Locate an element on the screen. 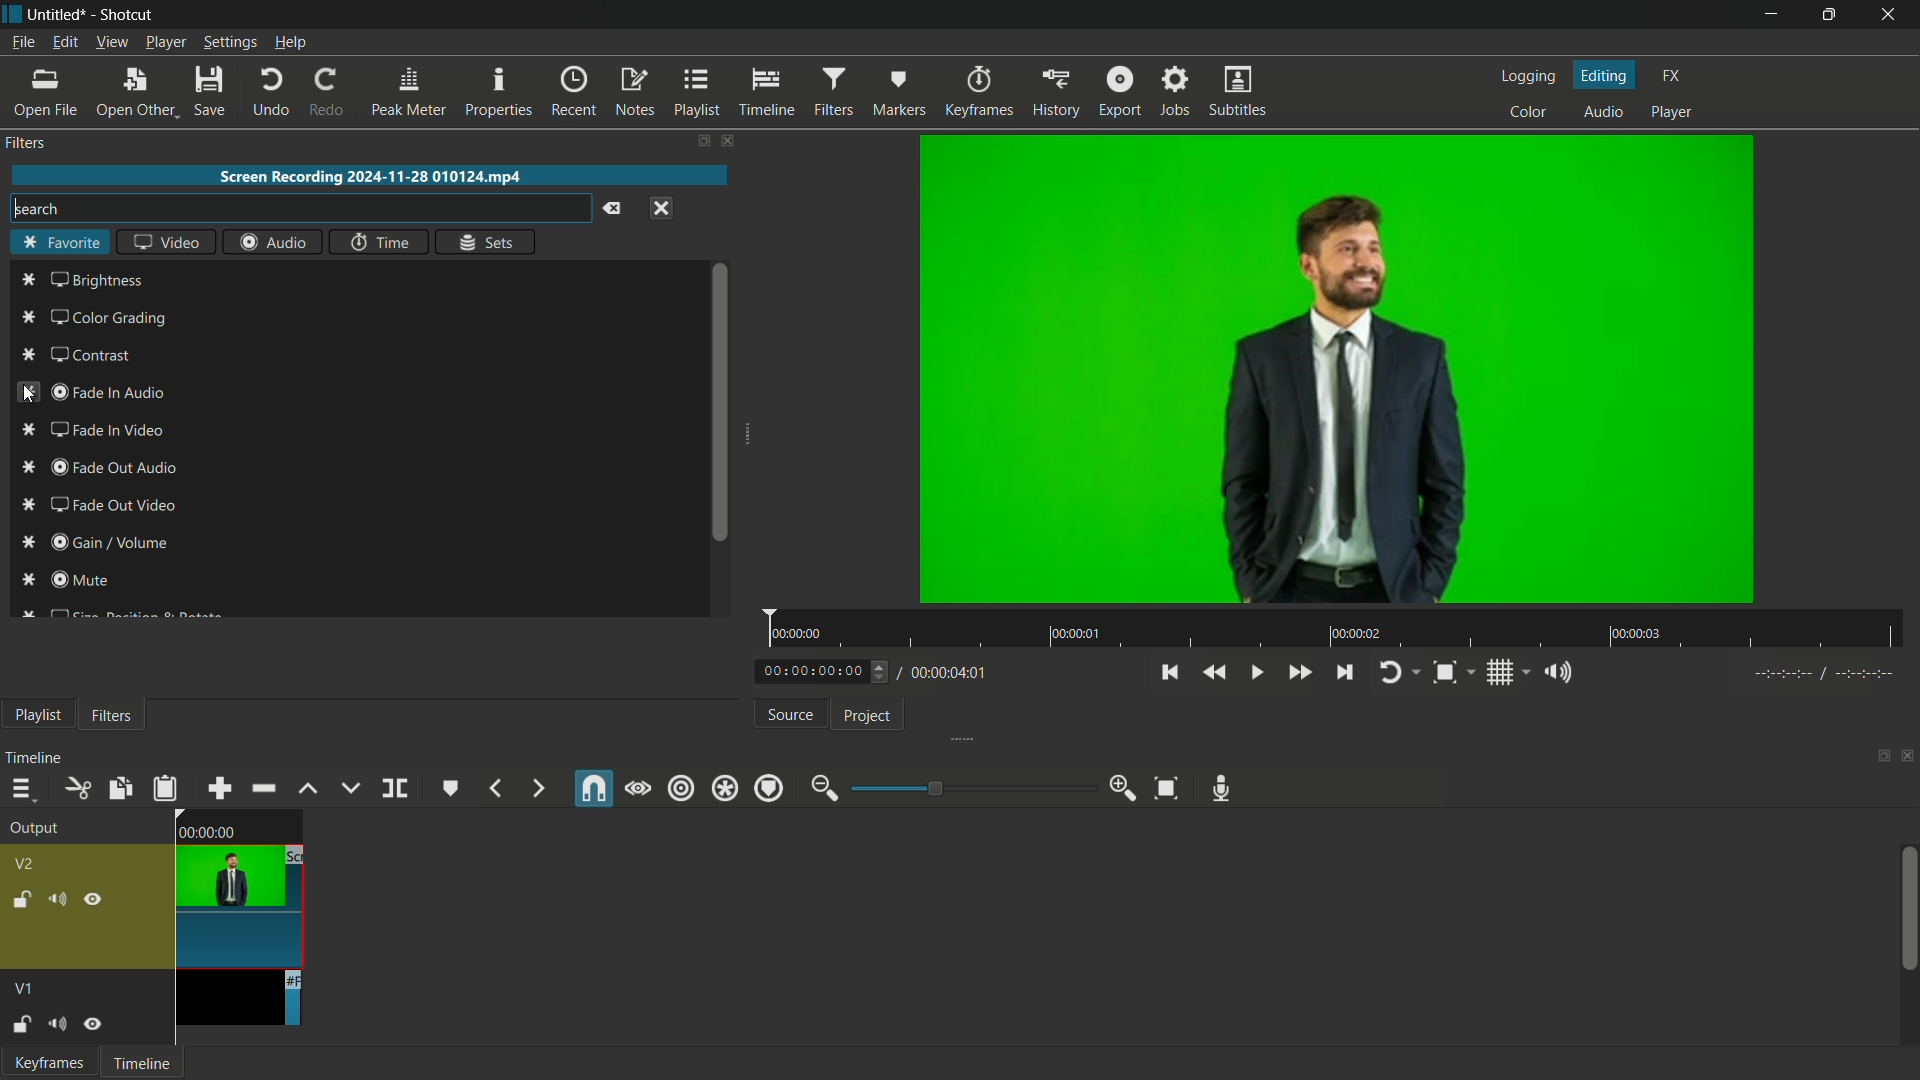 The image size is (1920, 1080). zoom in is located at coordinates (1124, 789).